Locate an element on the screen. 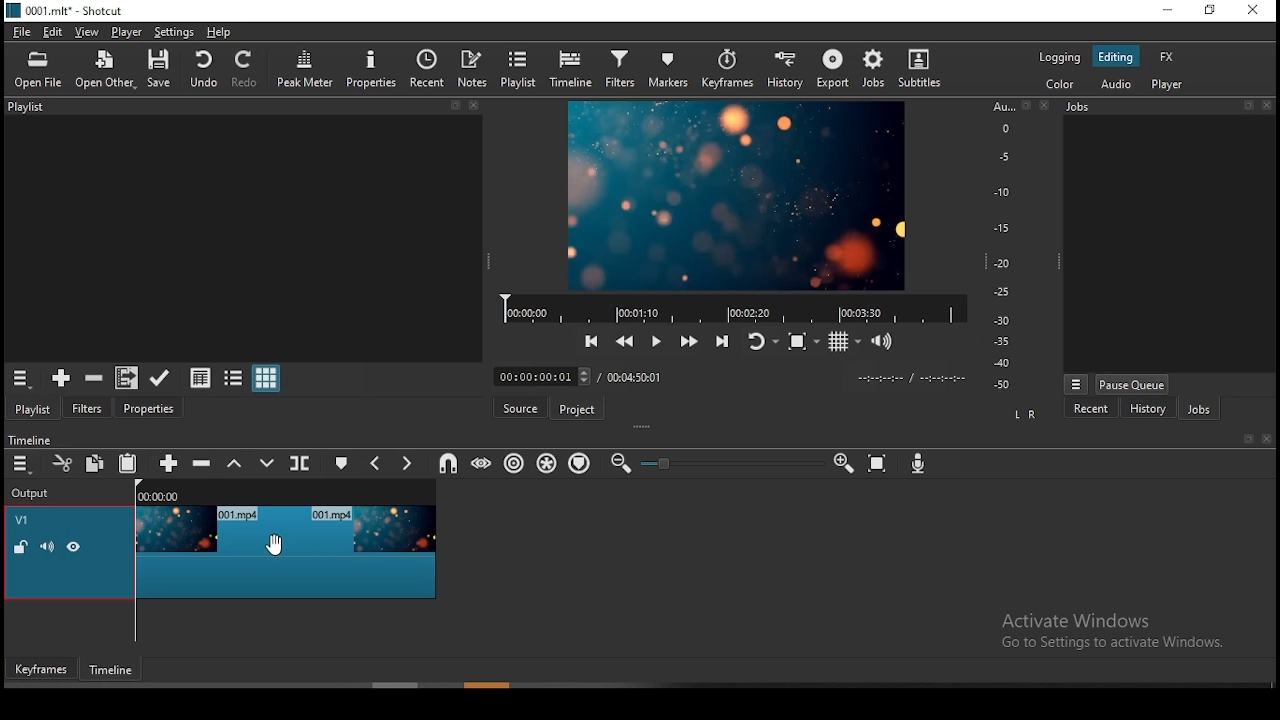 The image size is (1280, 720). book mark is located at coordinates (1247, 440).